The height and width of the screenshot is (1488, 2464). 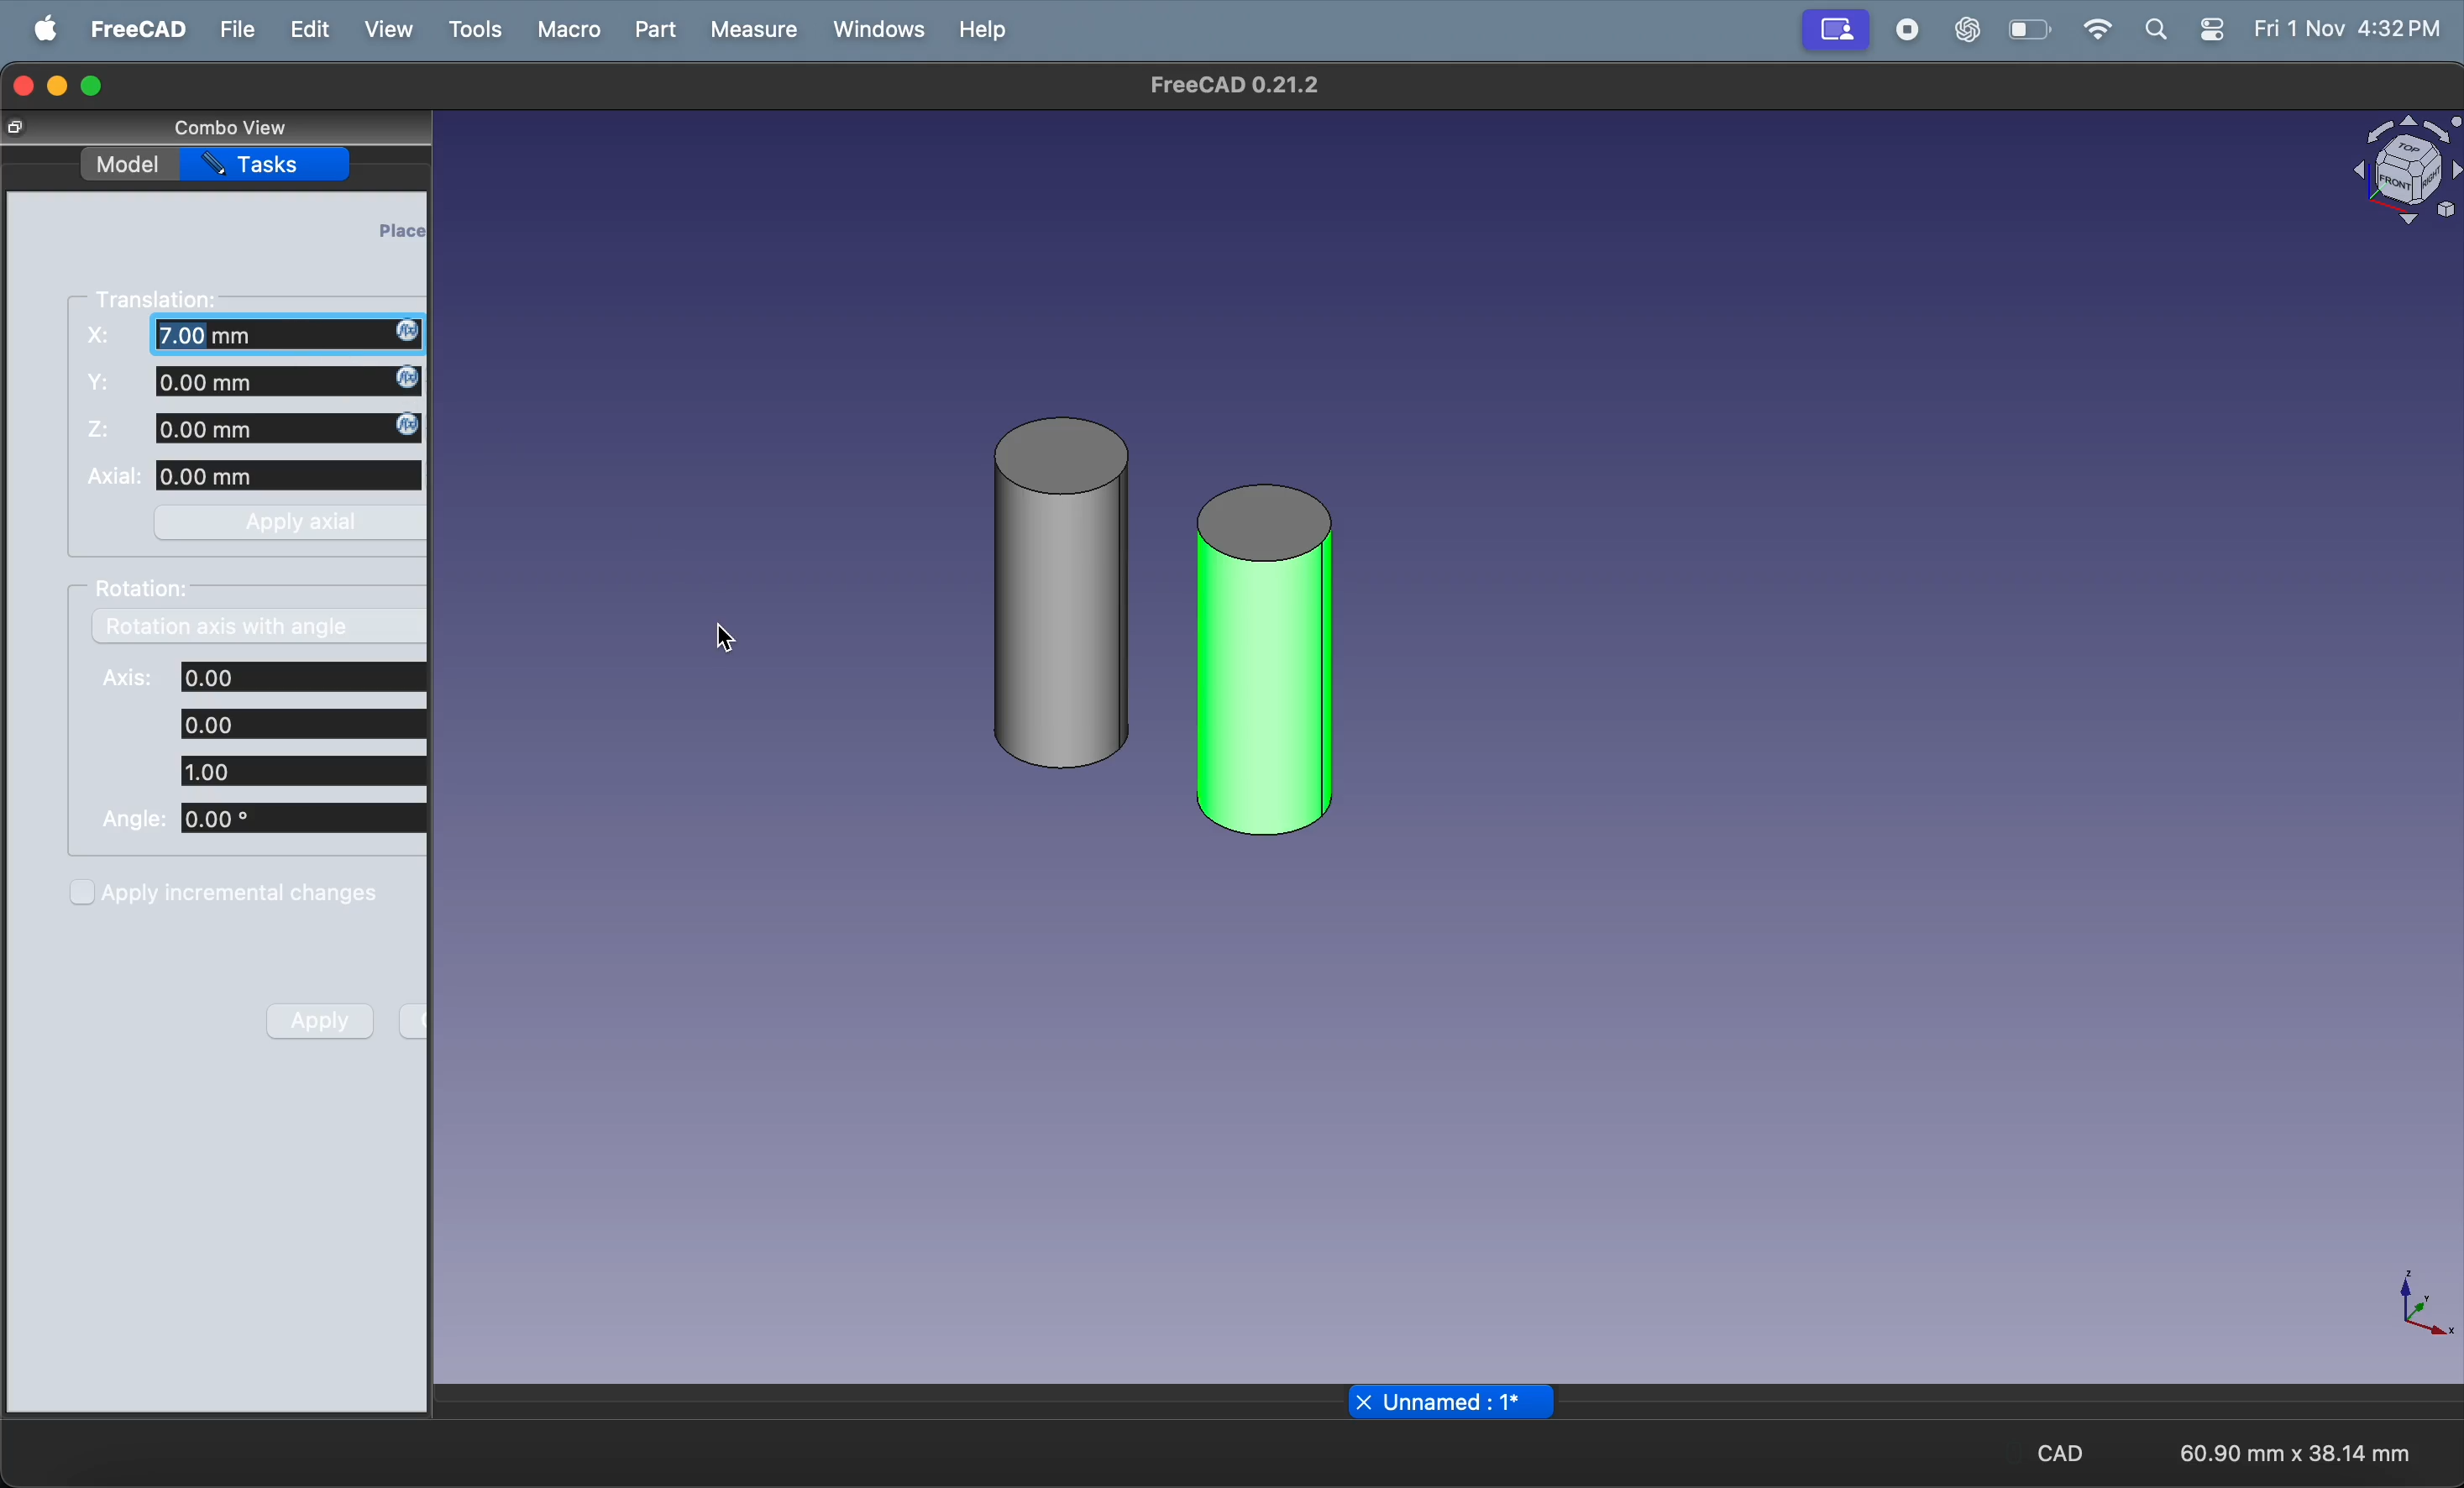 What do you see at coordinates (82, 894) in the screenshot?
I see `checkbox` at bounding box center [82, 894].